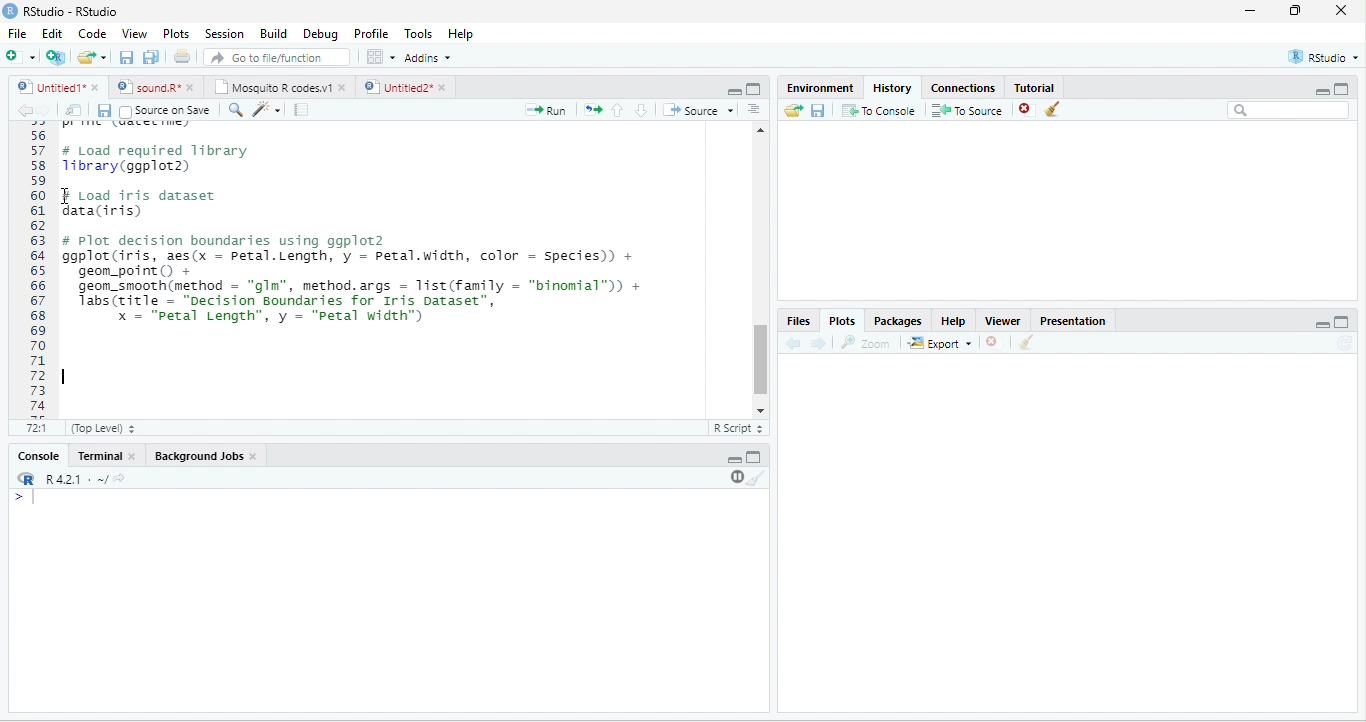 Image resolution: width=1366 pixels, height=722 pixels. Describe the element at coordinates (879, 110) in the screenshot. I see `To console` at that location.